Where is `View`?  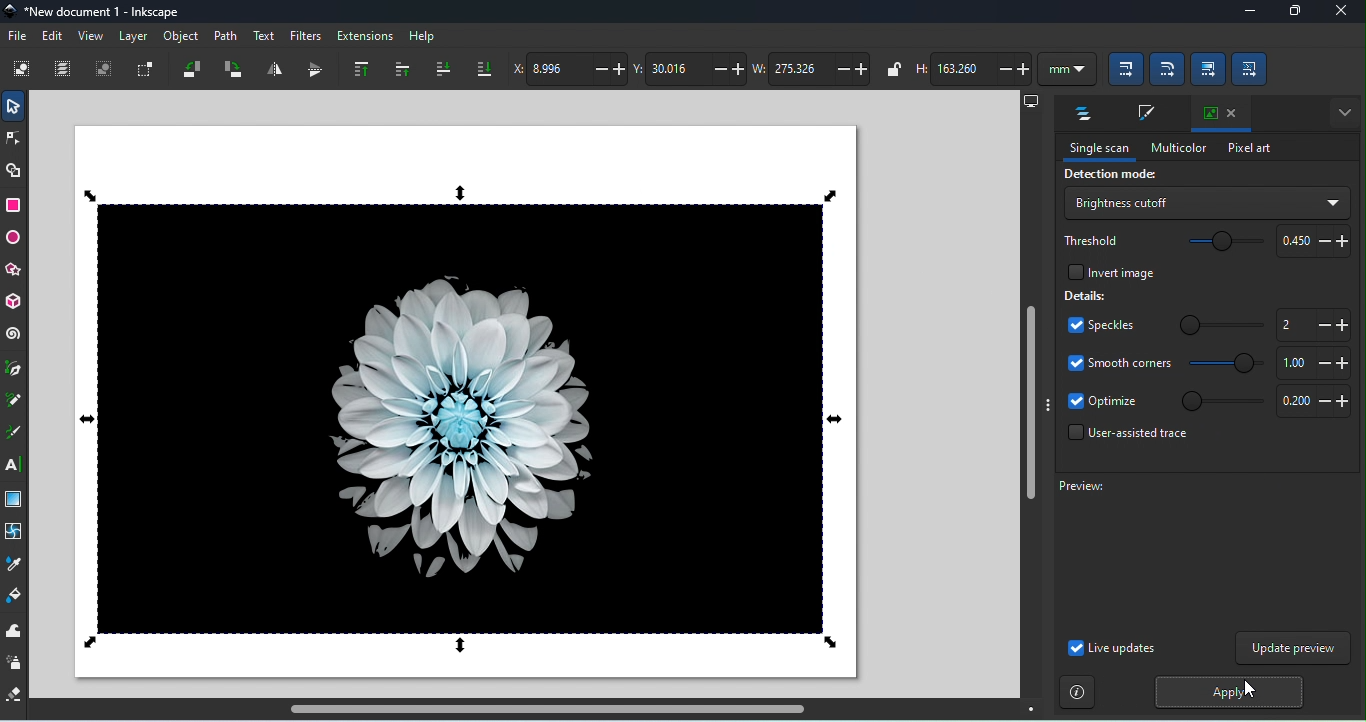
View is located at coordinates (91, 39).